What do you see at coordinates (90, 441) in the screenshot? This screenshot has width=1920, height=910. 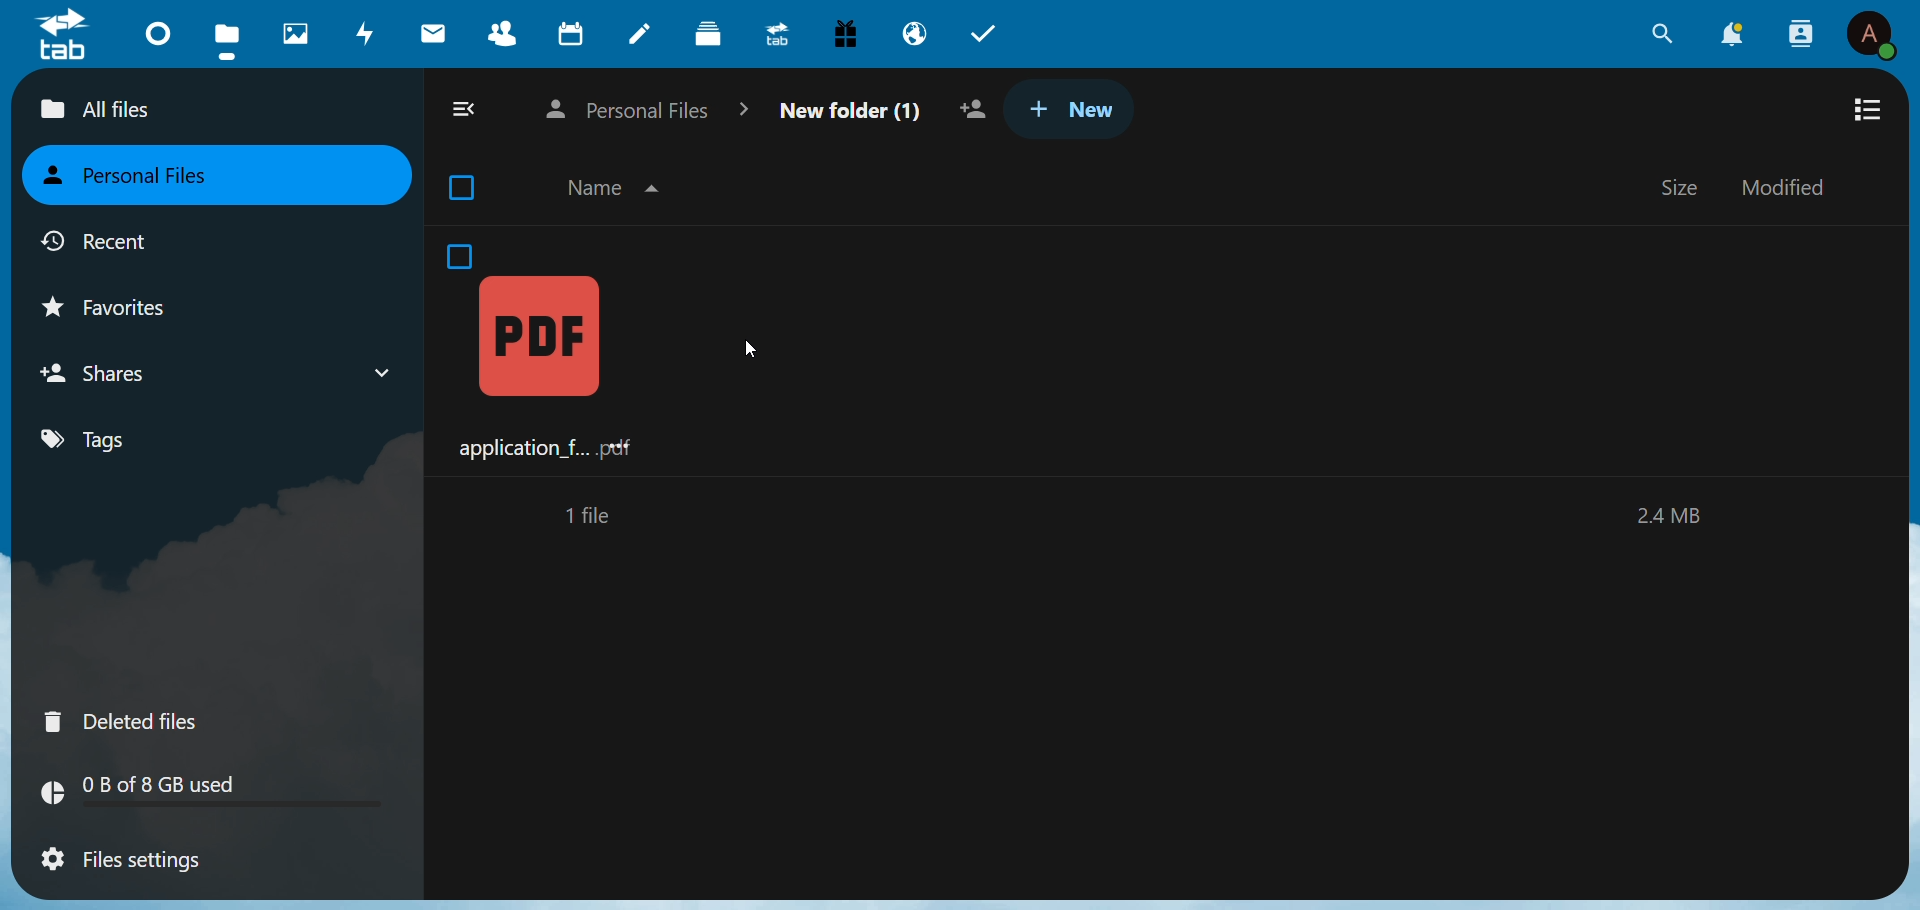 I see `tags` at bounding box center [90, 441].